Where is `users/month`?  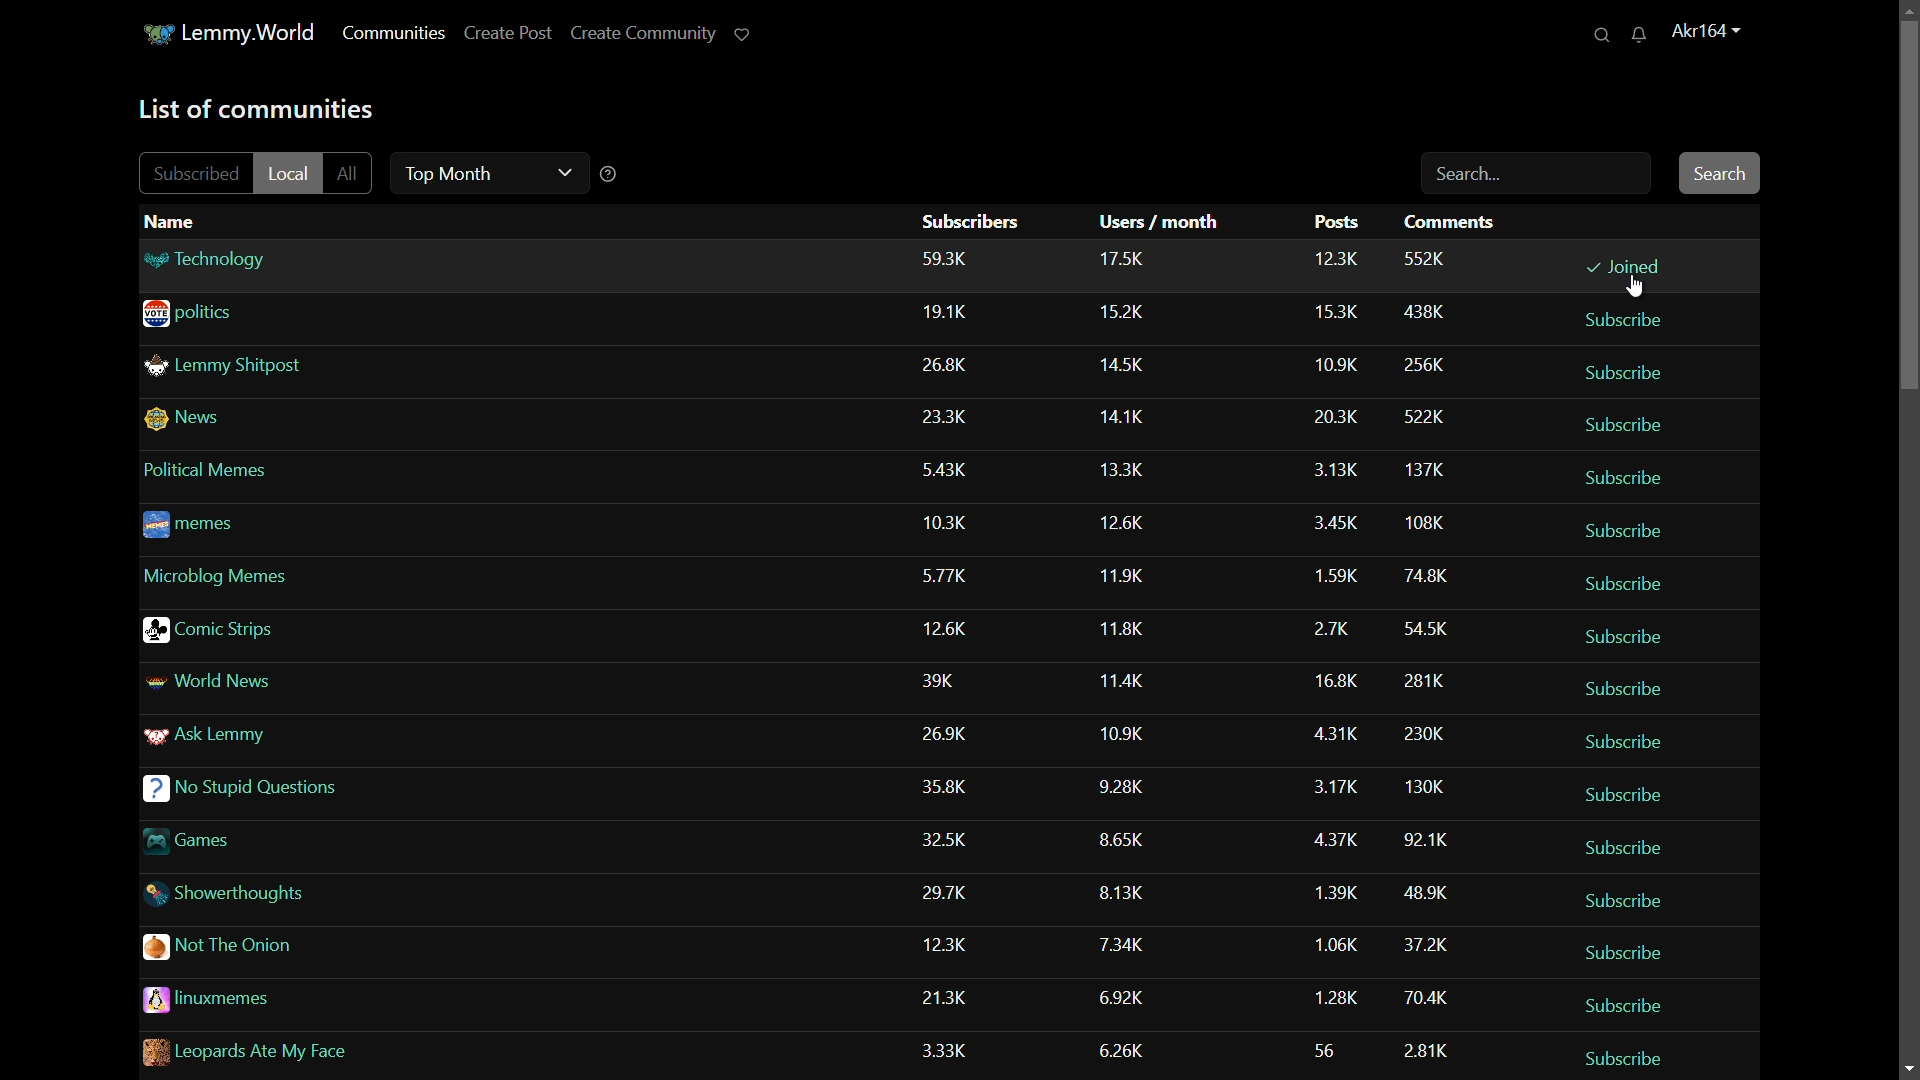 users/month is located at coordinates (1163, 222).